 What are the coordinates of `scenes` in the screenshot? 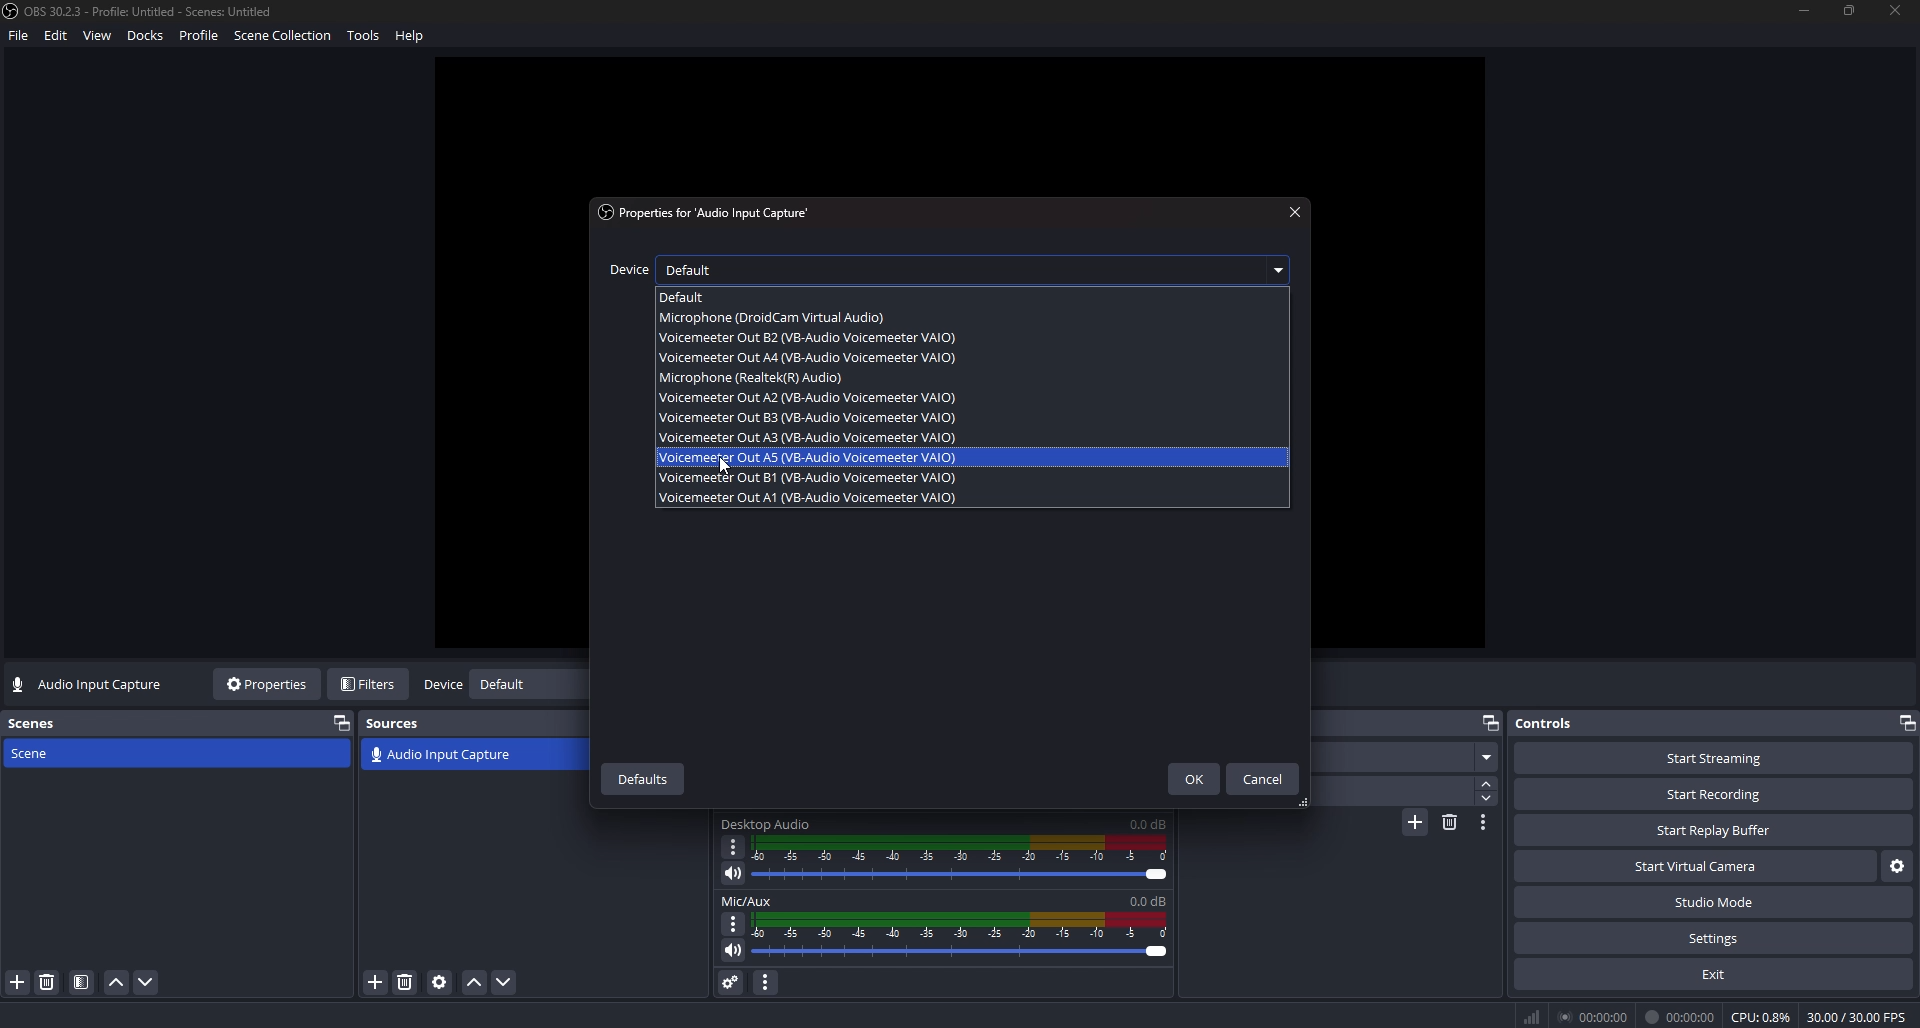 It's located at (37, 723).